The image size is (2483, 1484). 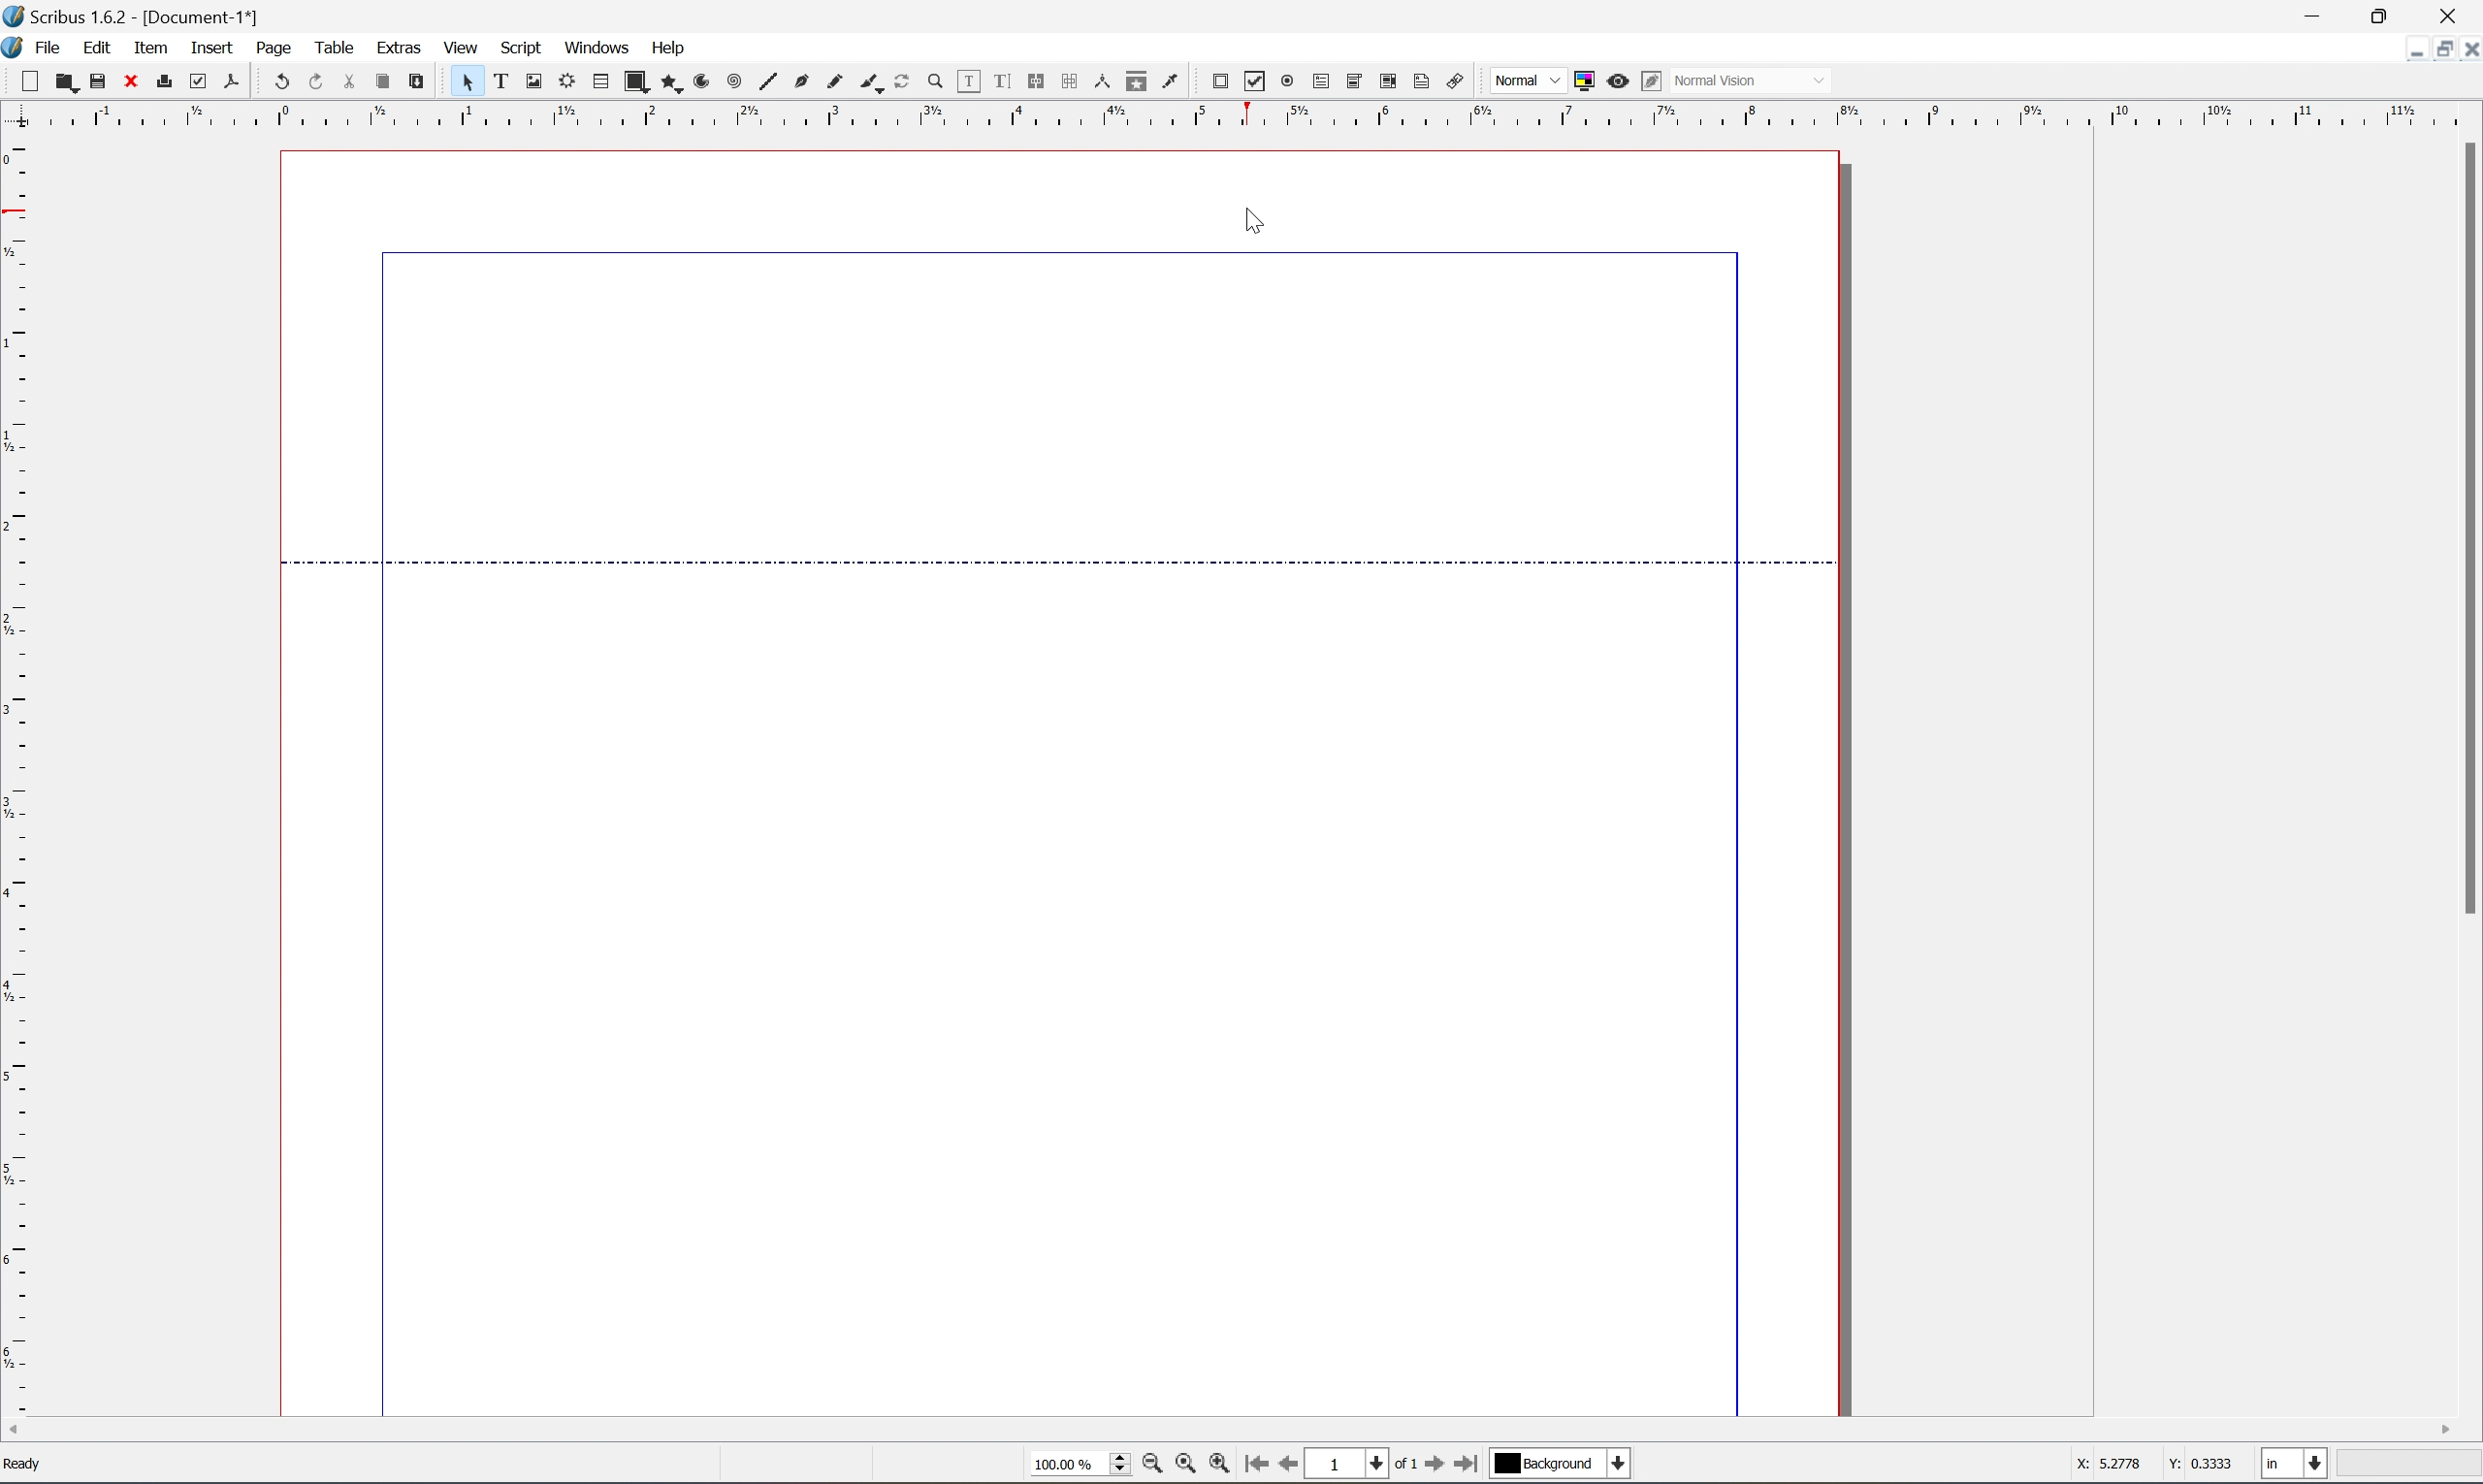 What do you see at coordinates (669, 48) in the screenshot?
I see `help` at bounding box center [669, 48].